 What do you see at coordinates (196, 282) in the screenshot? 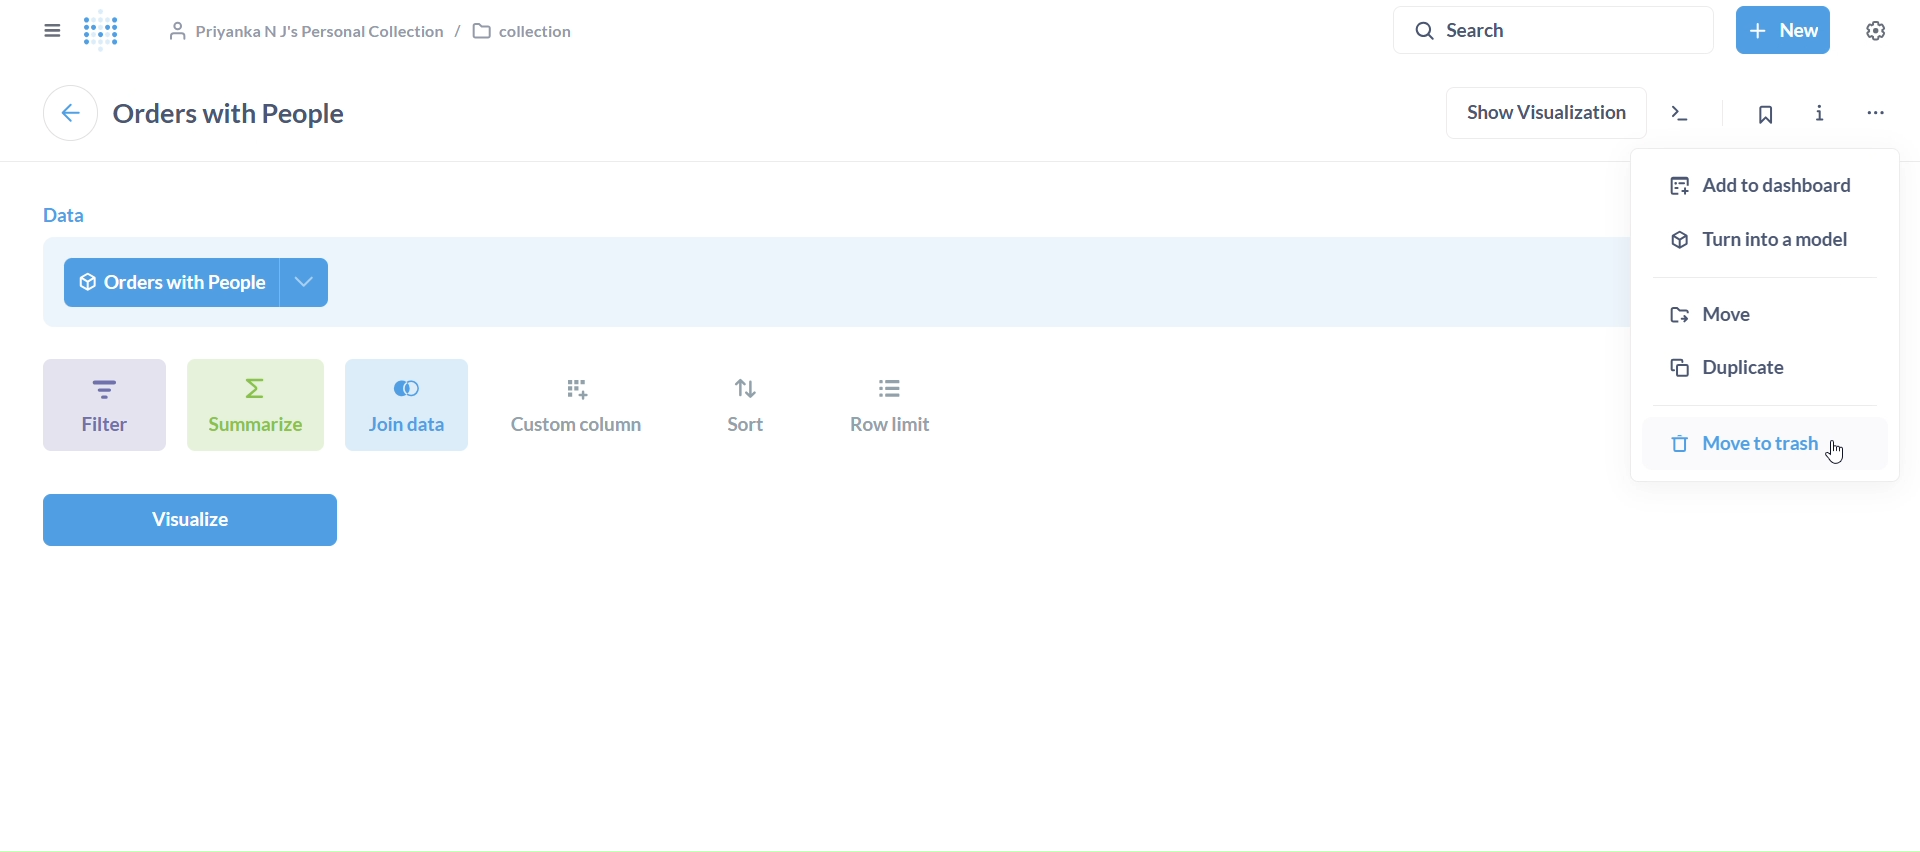
I see `orders with people` at bounding box center [196, 282].